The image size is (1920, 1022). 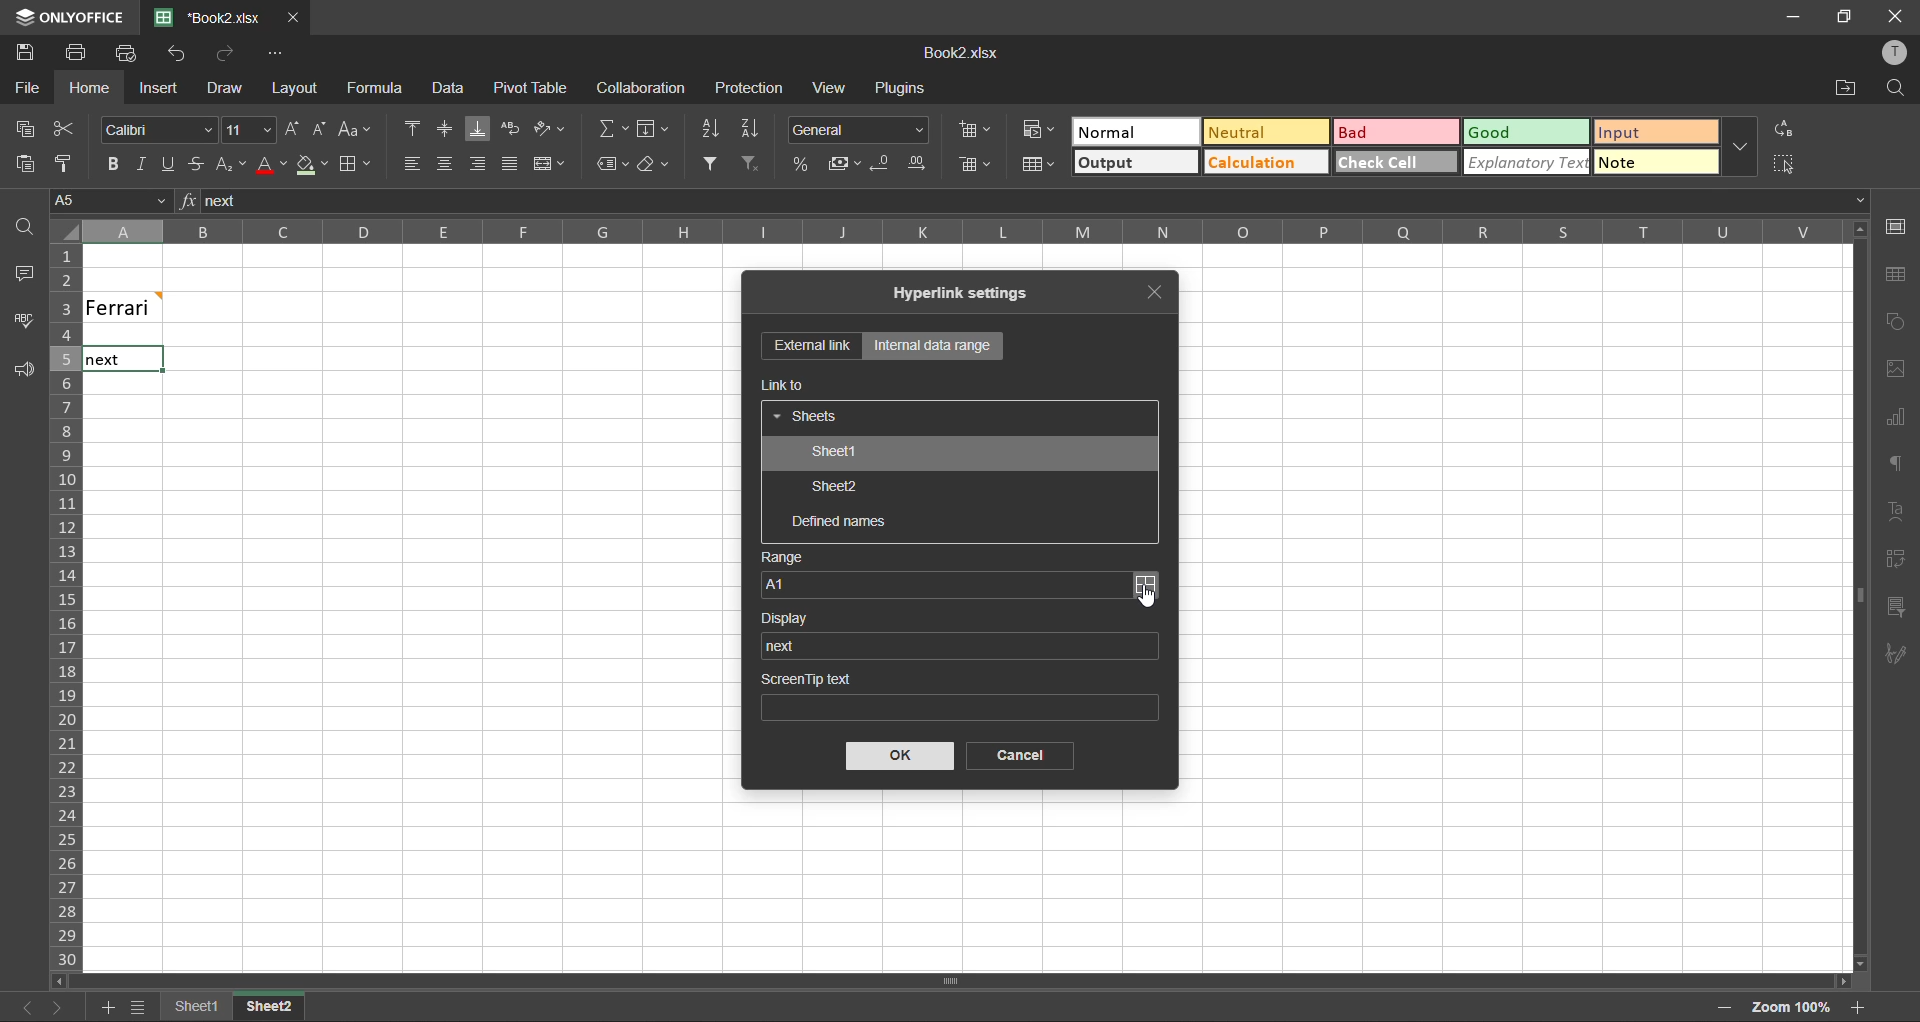 I want to click on save, so click(x=24, y=53).